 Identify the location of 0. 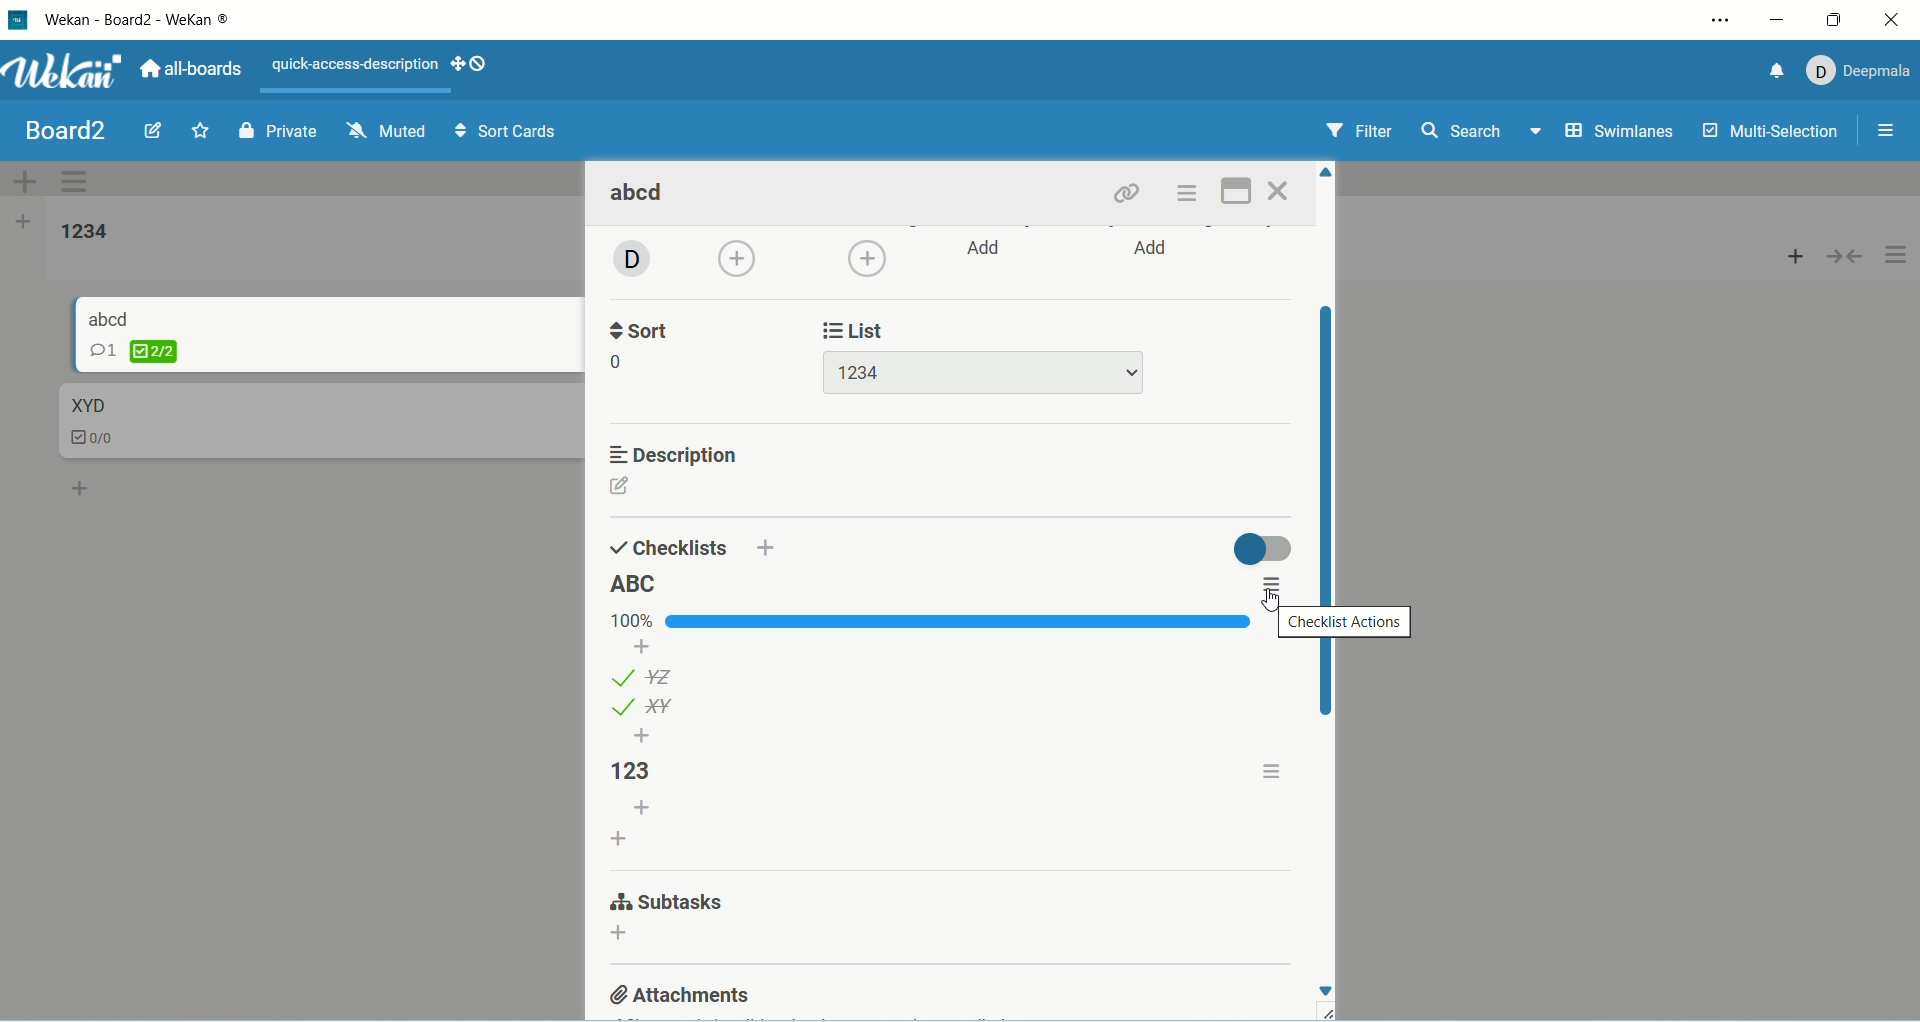
(621, 363).